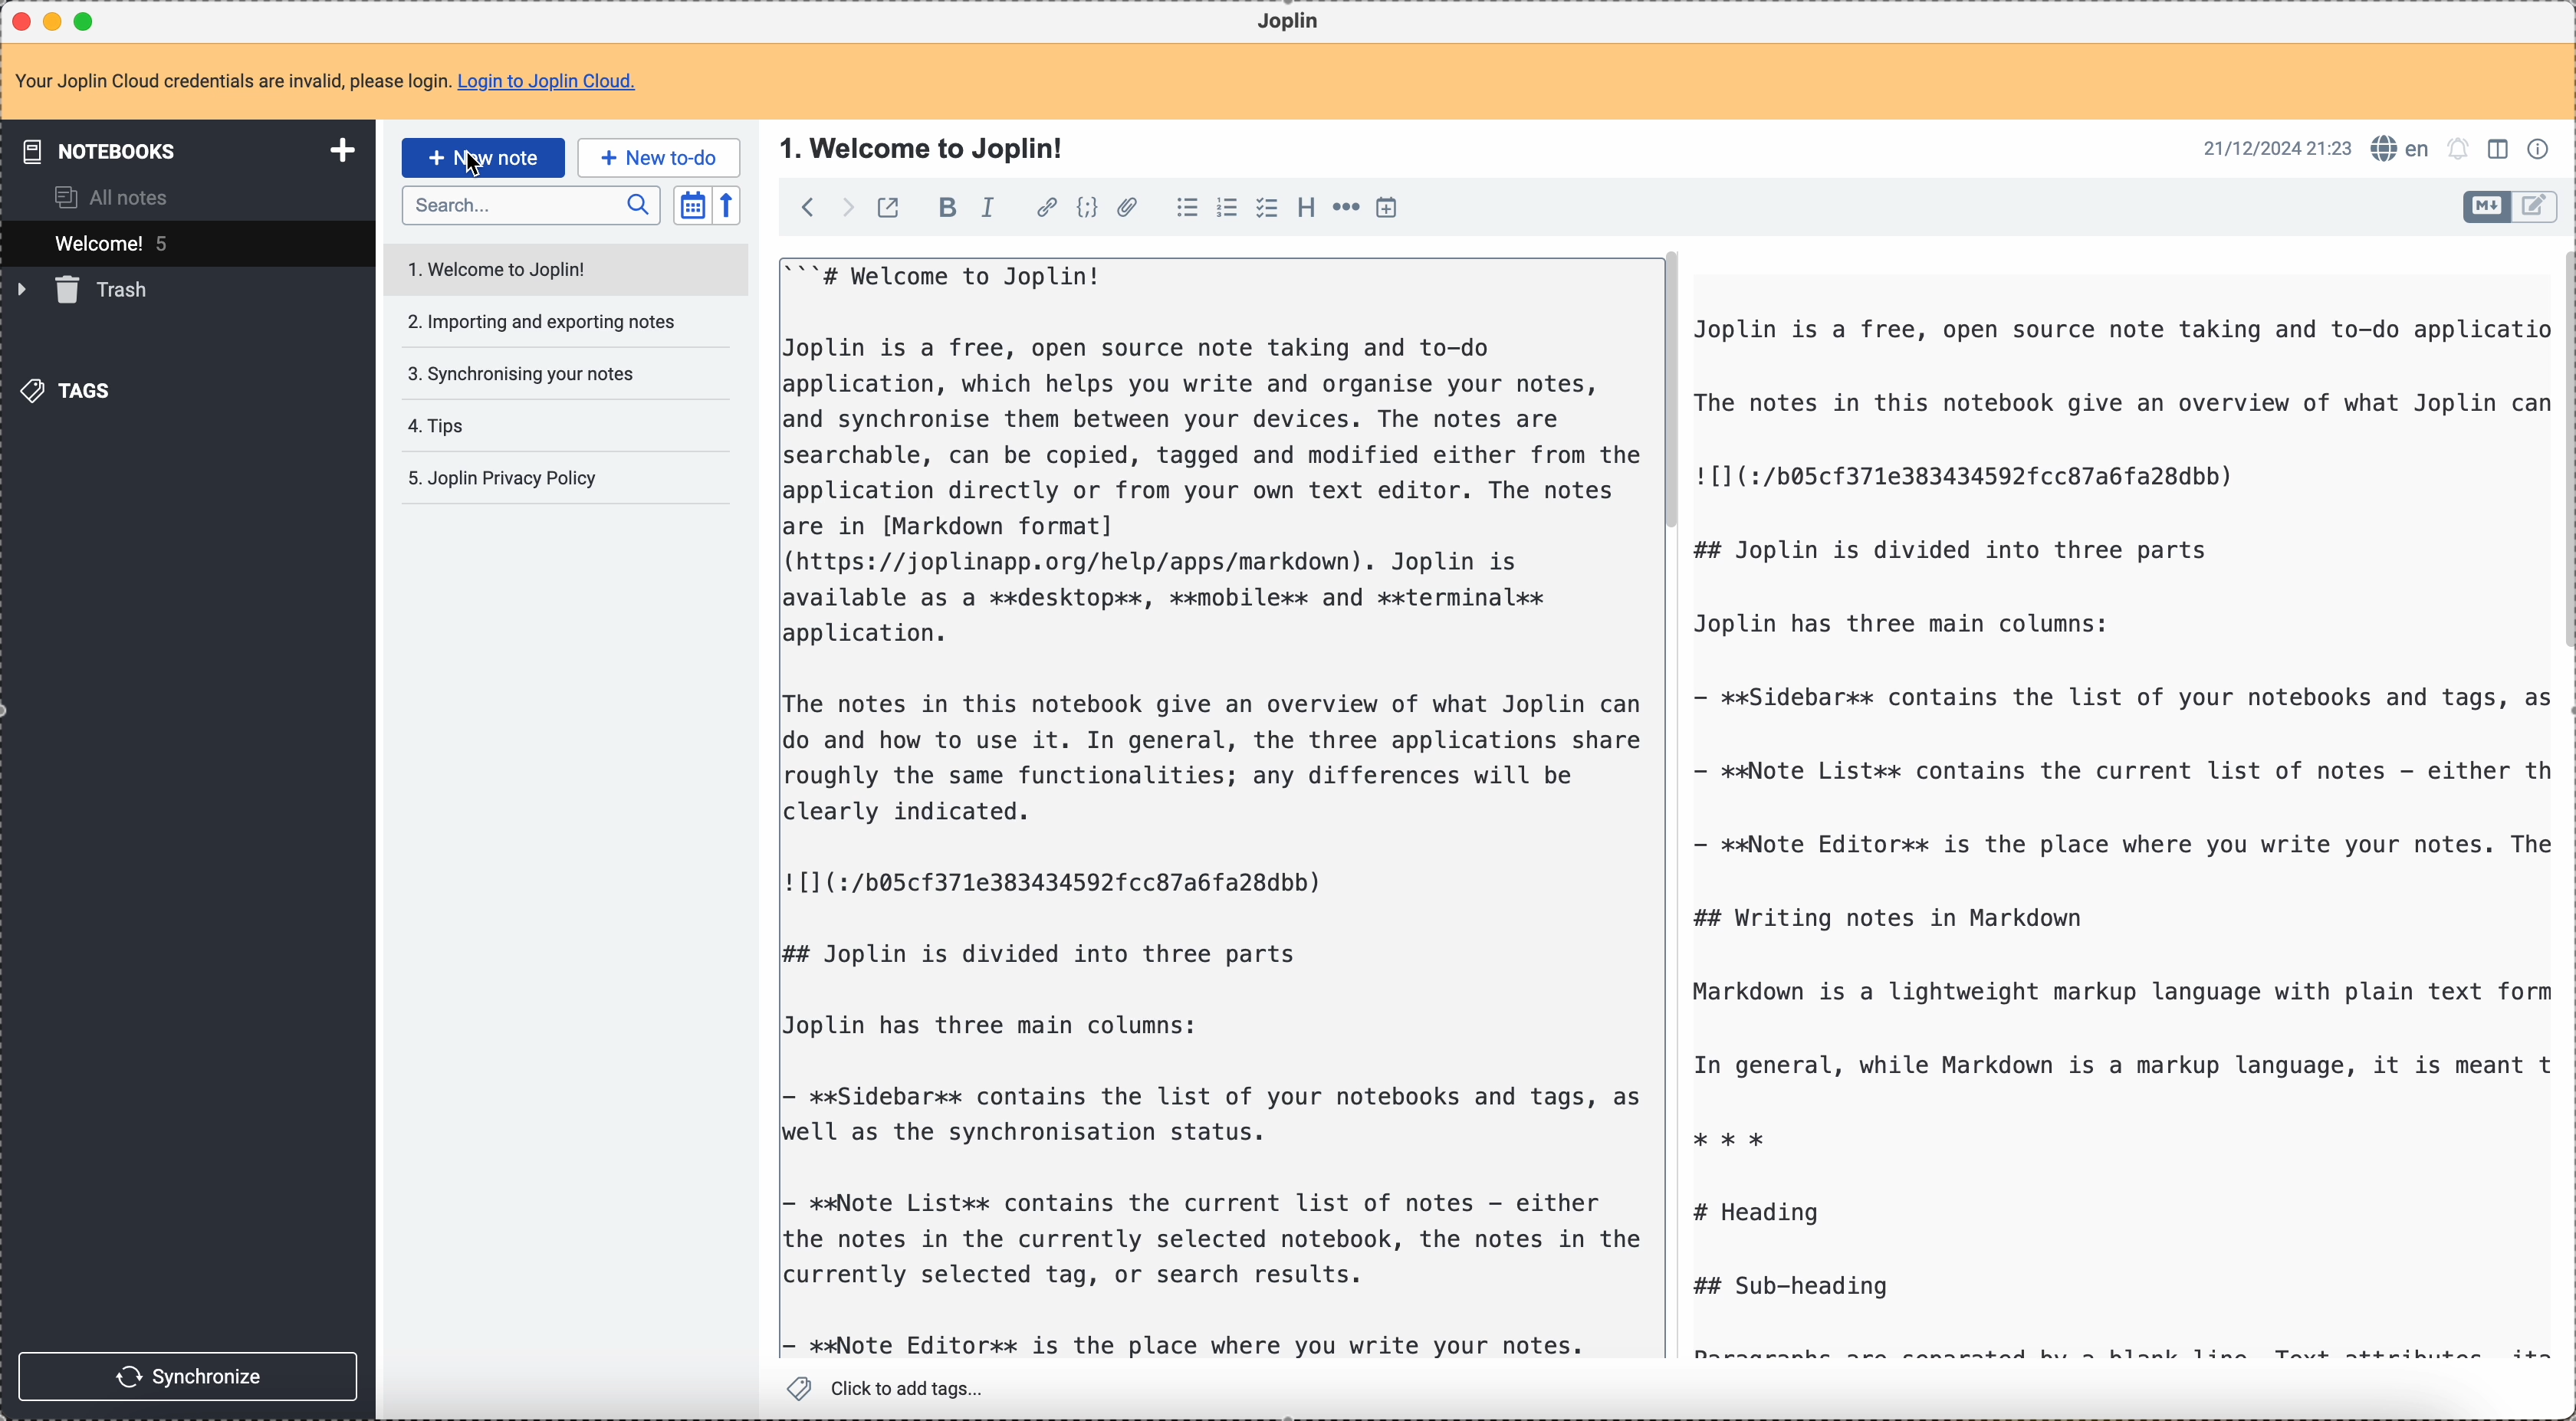 The height and width of the screenshot is (1421, 2576). What do you see at coordinates (24, 21) in the screenshot?
I see `close Joplin` at bounding box center [24, 21].